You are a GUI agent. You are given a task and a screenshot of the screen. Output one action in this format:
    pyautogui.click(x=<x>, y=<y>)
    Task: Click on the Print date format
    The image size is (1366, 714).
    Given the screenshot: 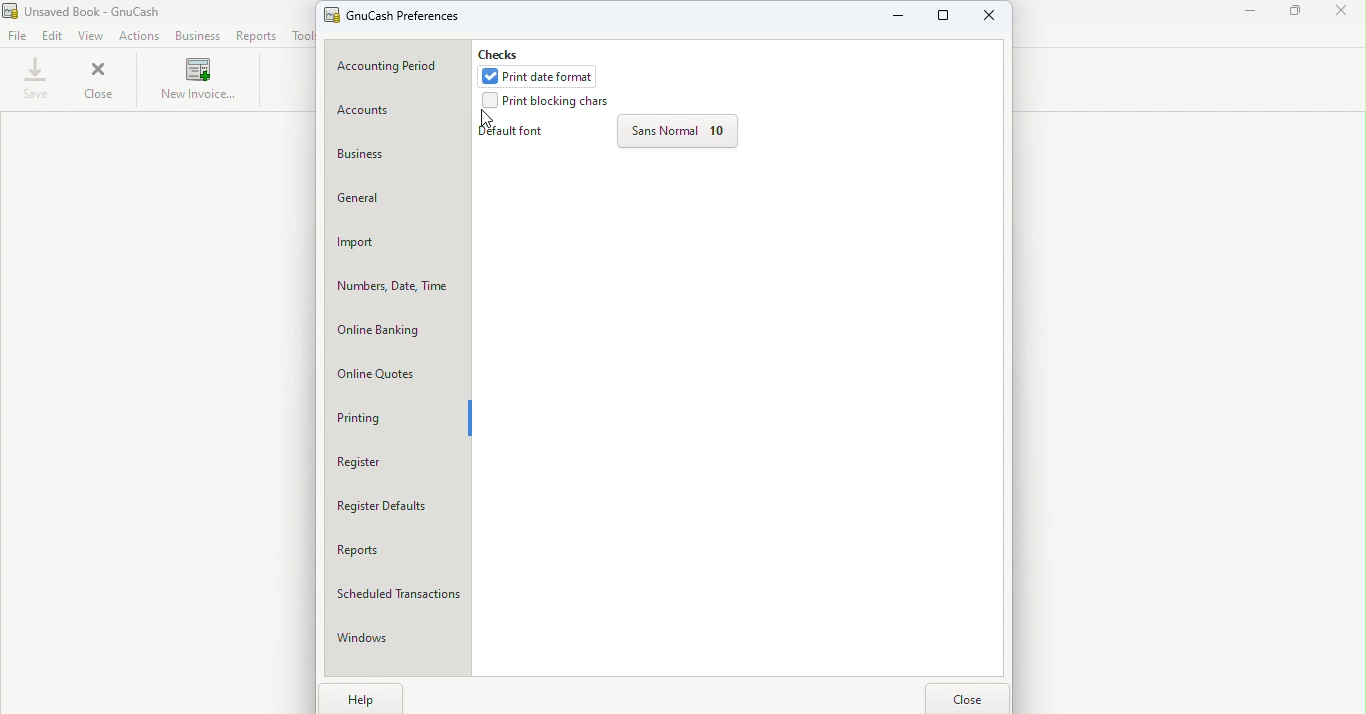 What is the action you would take?
    pyautogui.click(x=546, y=77)
    